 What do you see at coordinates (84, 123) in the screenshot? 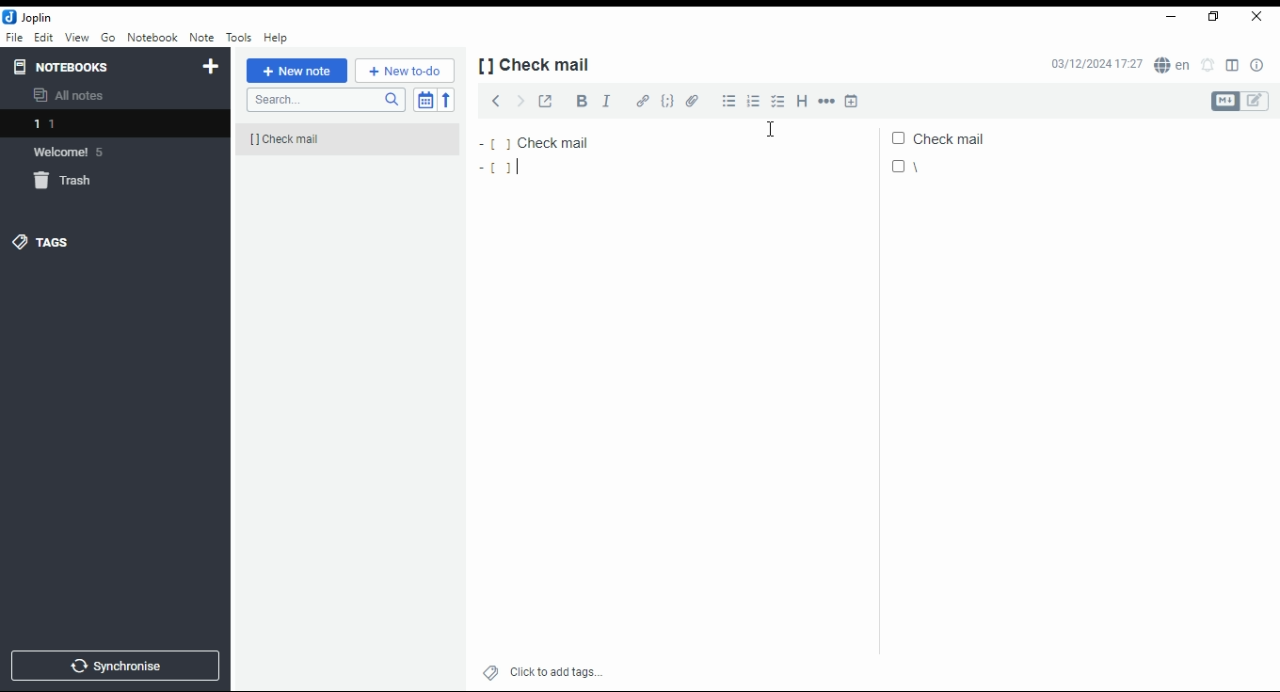
I see `notebook 1` at bounding box center [84, 123].